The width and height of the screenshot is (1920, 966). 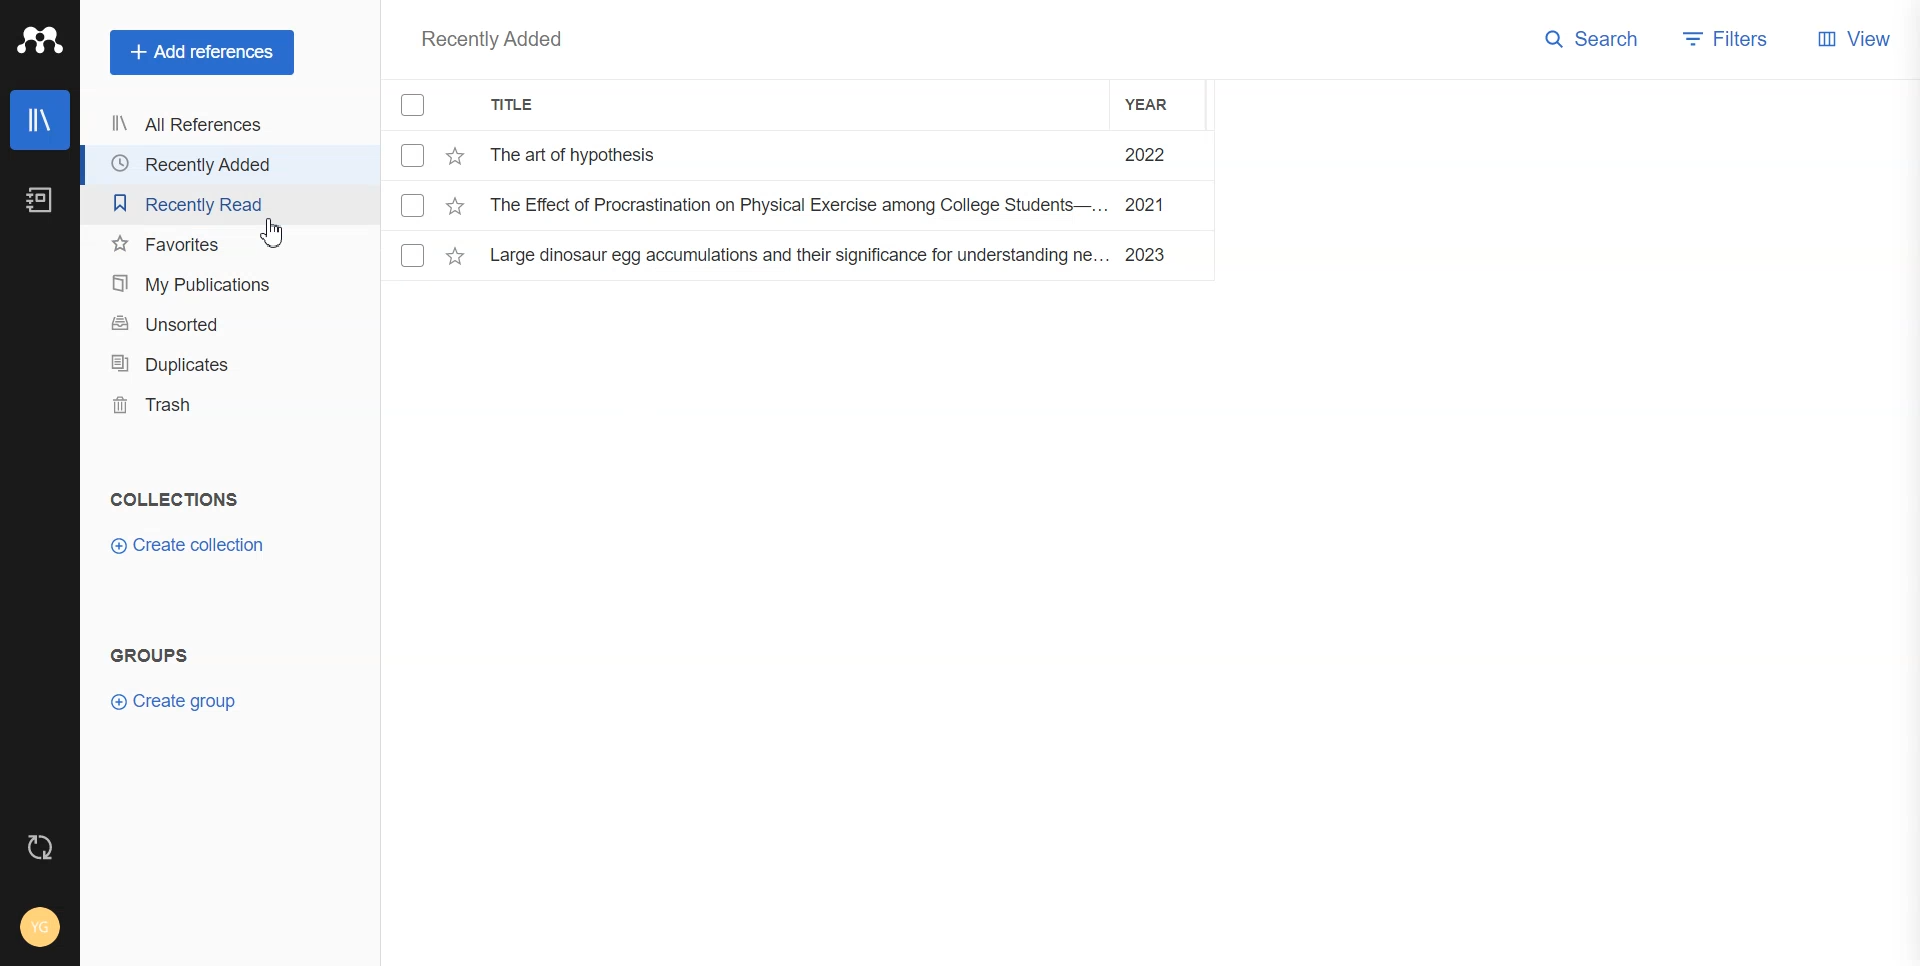 What do you see at coordinates (204, 203) in the screenshot?
I see `Recently Read` at bounding box center [204, 203].